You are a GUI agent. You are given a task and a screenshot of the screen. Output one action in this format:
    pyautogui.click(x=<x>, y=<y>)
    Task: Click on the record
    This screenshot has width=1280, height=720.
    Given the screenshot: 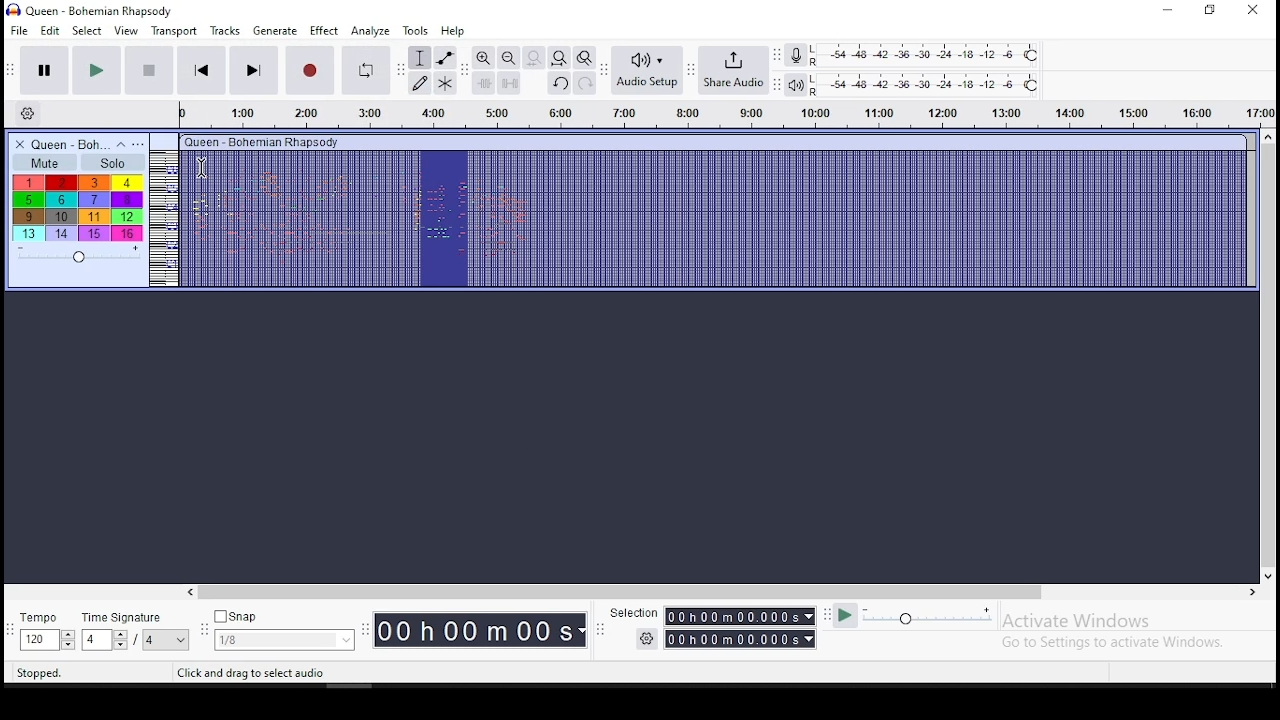 What is the action you would take?
    pyautogui.click(x=310, y=71)
    